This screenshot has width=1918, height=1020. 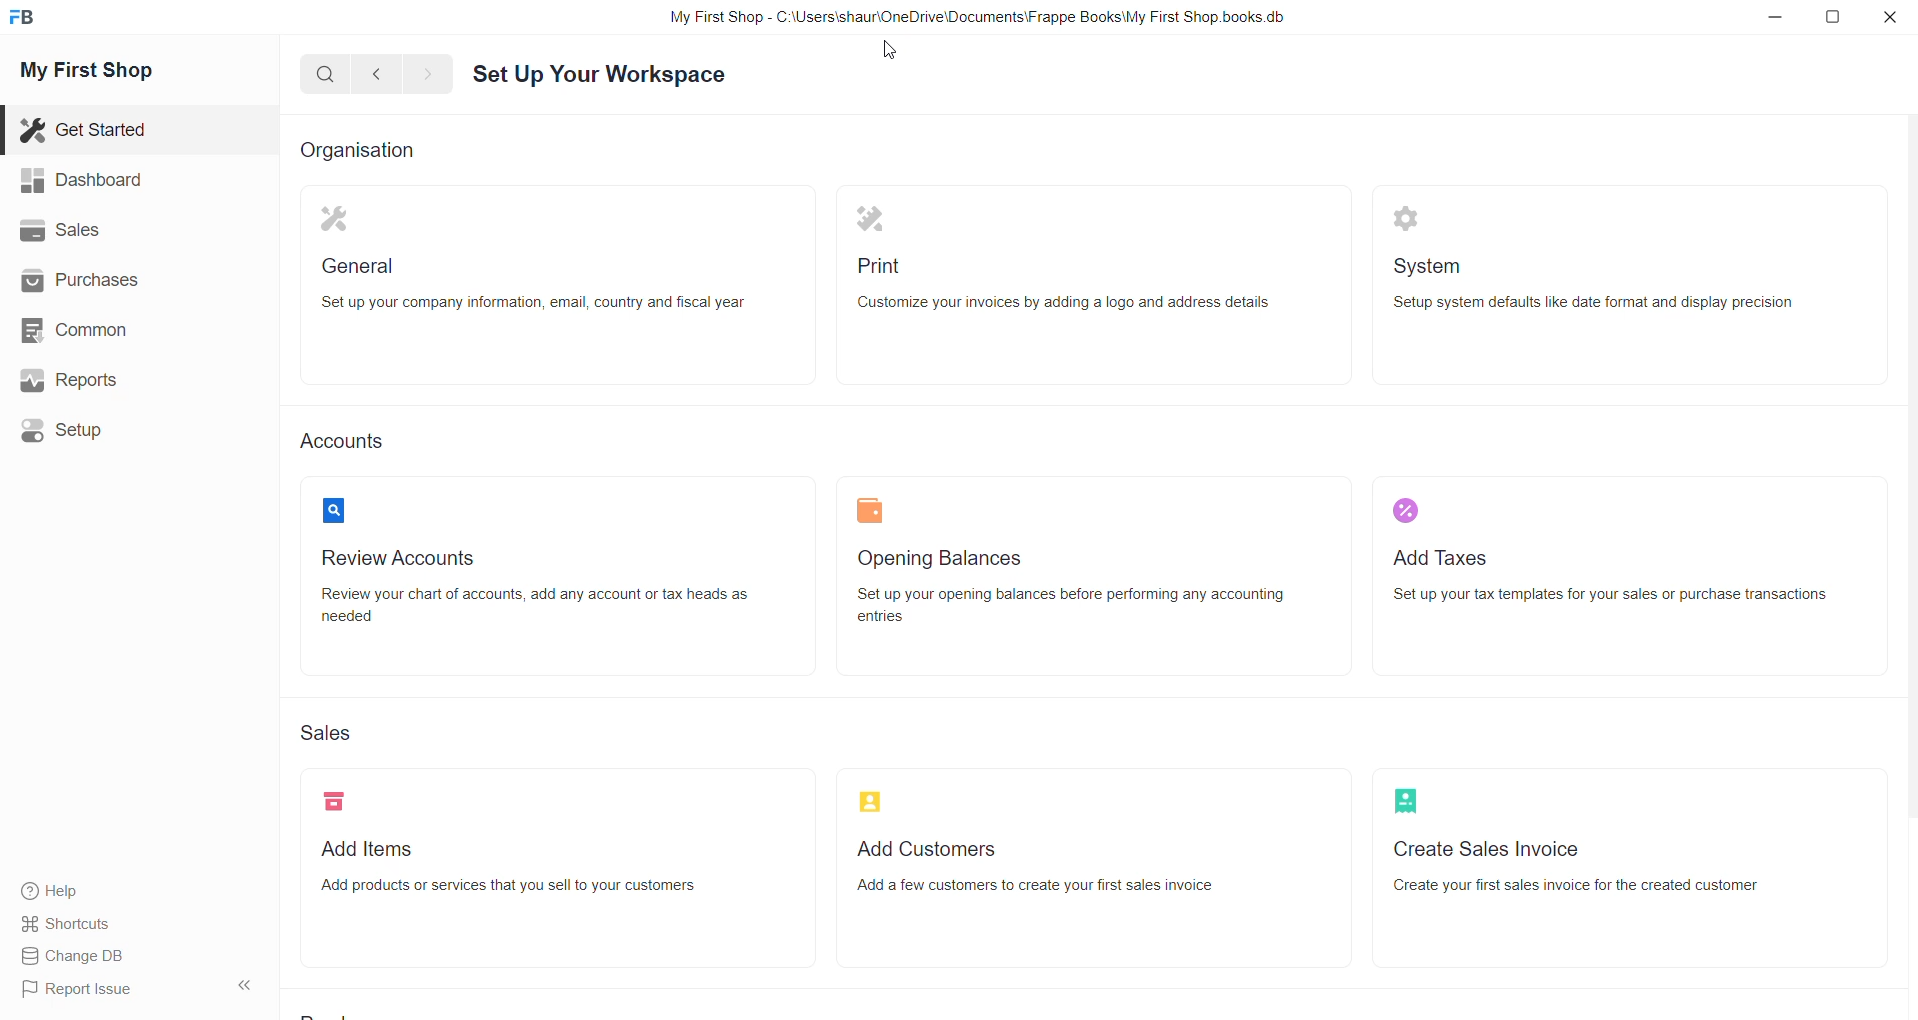 I want to click on Print, so click(x=1073, y=270).